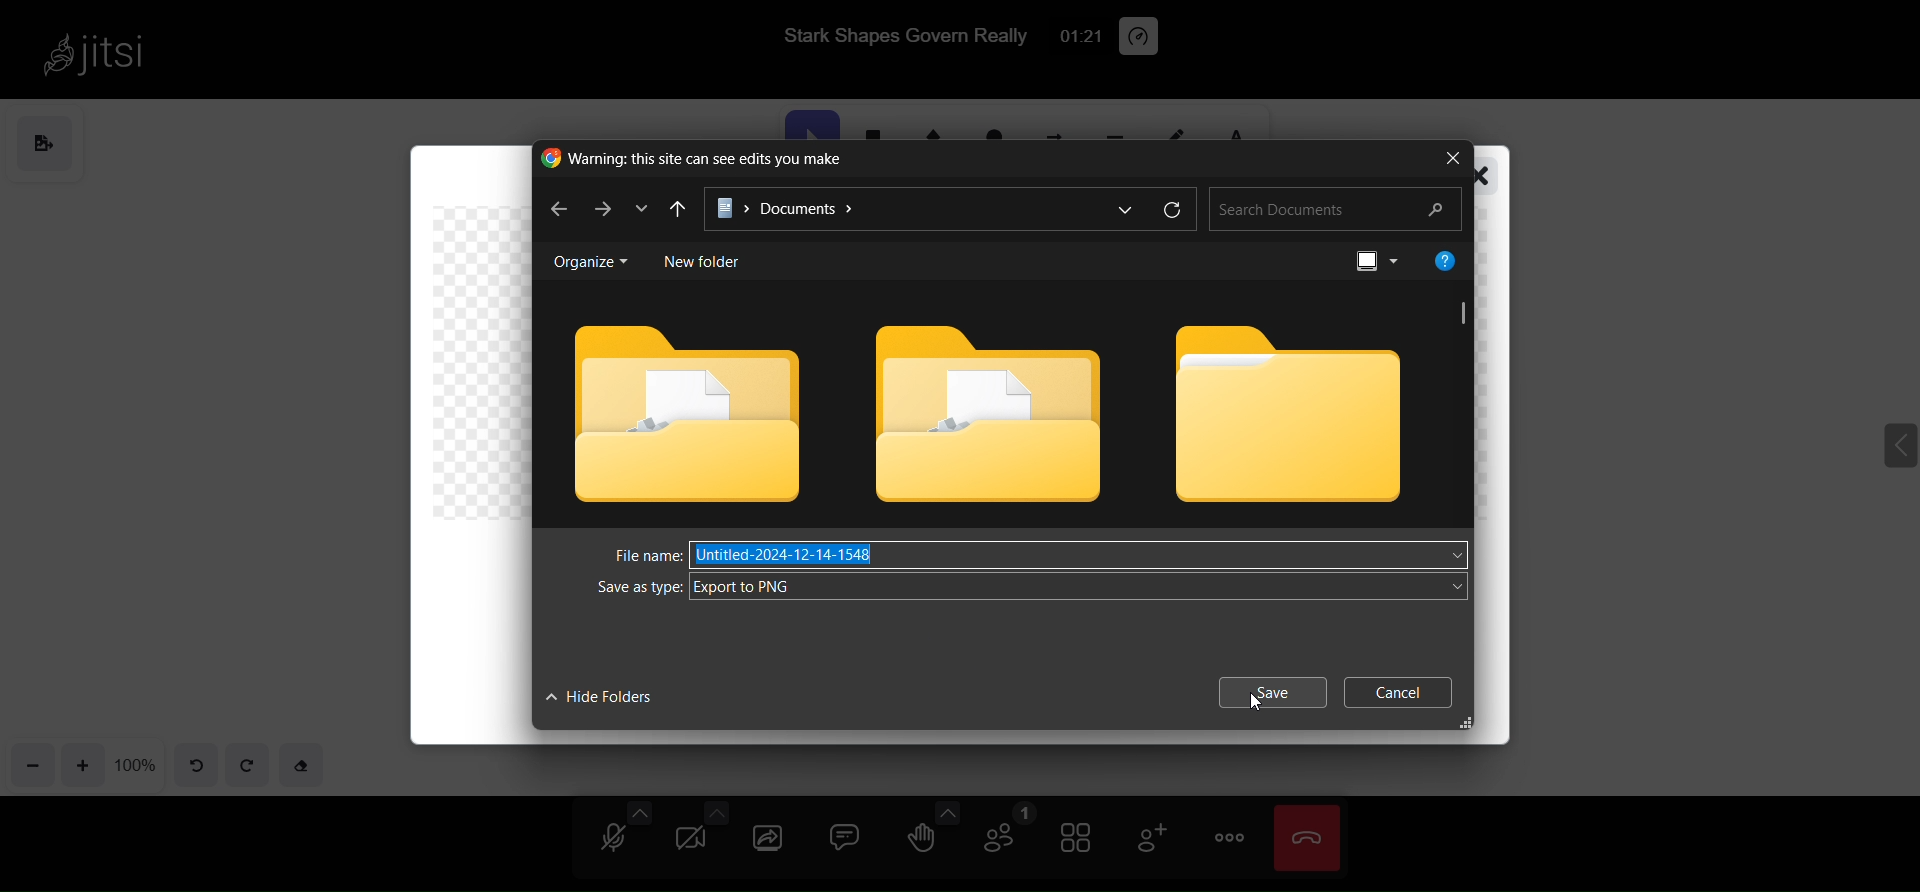 The height and width of the screenshot is (892, 1920). I want to click on hide folders , so click(602, 696).